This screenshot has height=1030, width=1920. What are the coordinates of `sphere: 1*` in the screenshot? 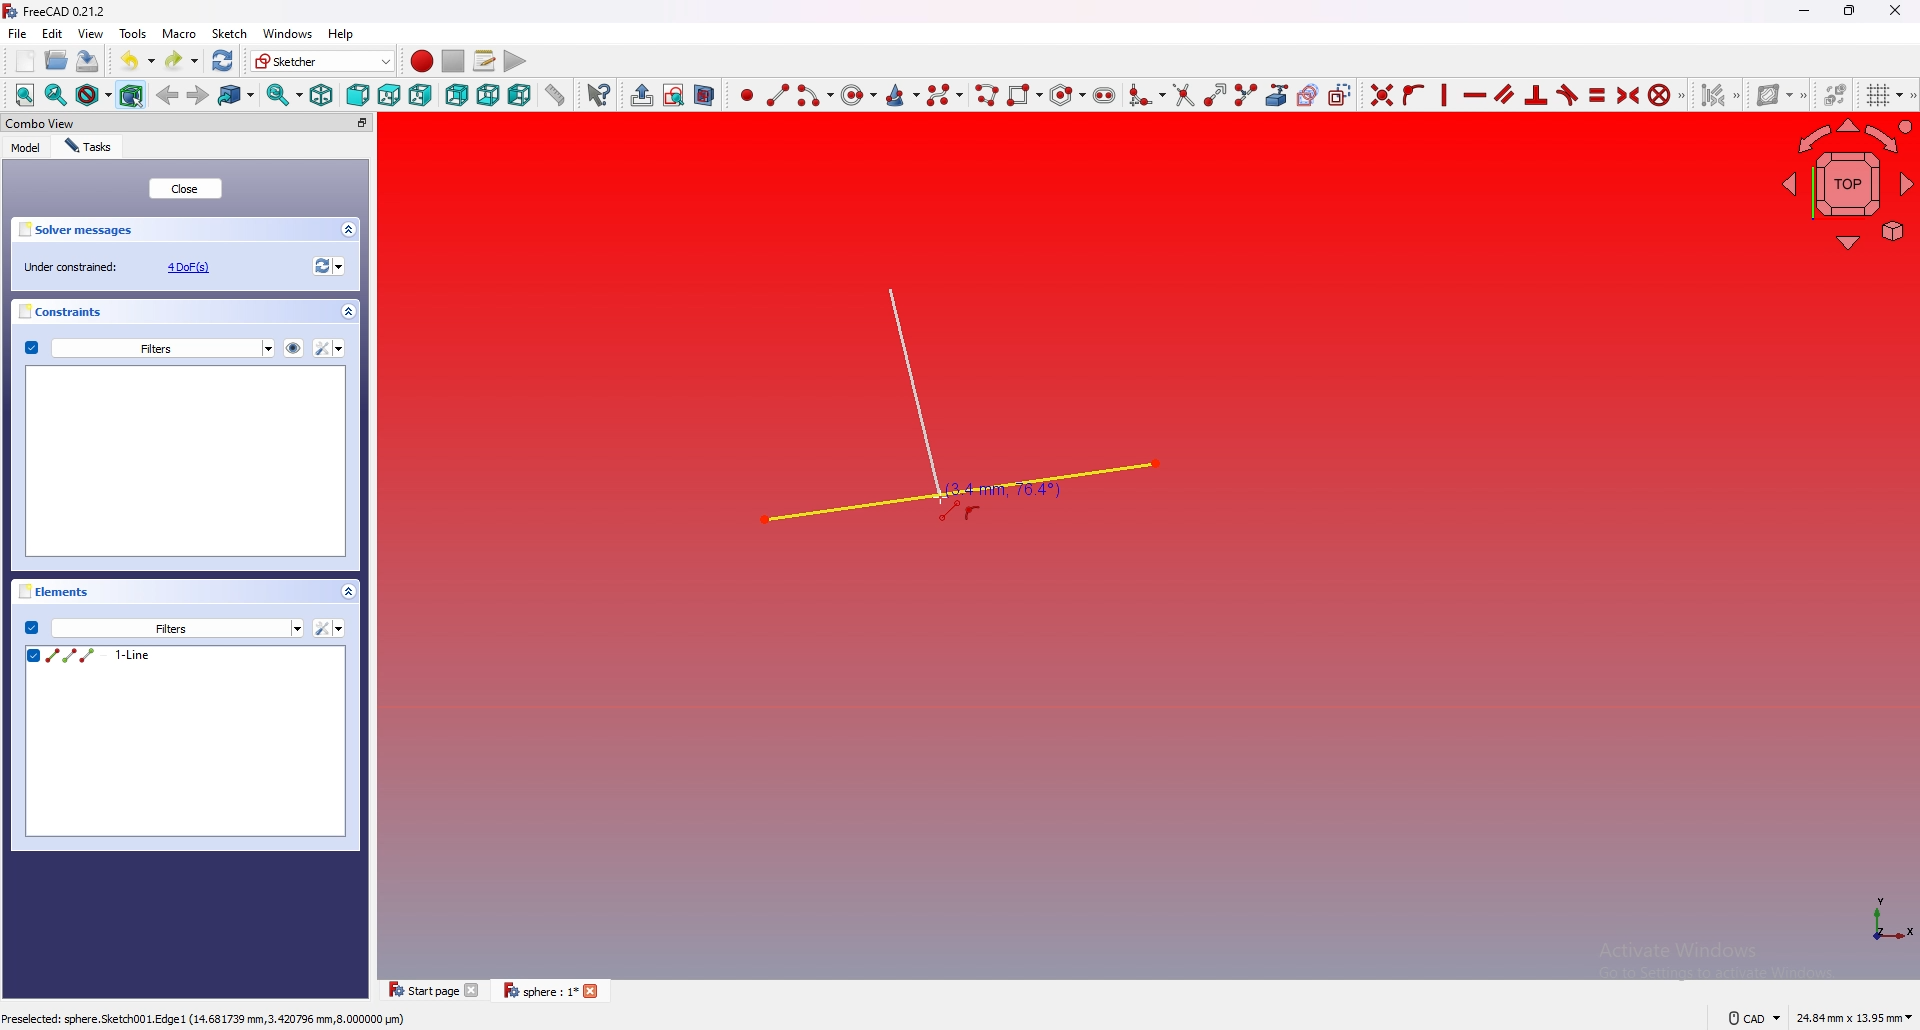 It's located at (555, 991).